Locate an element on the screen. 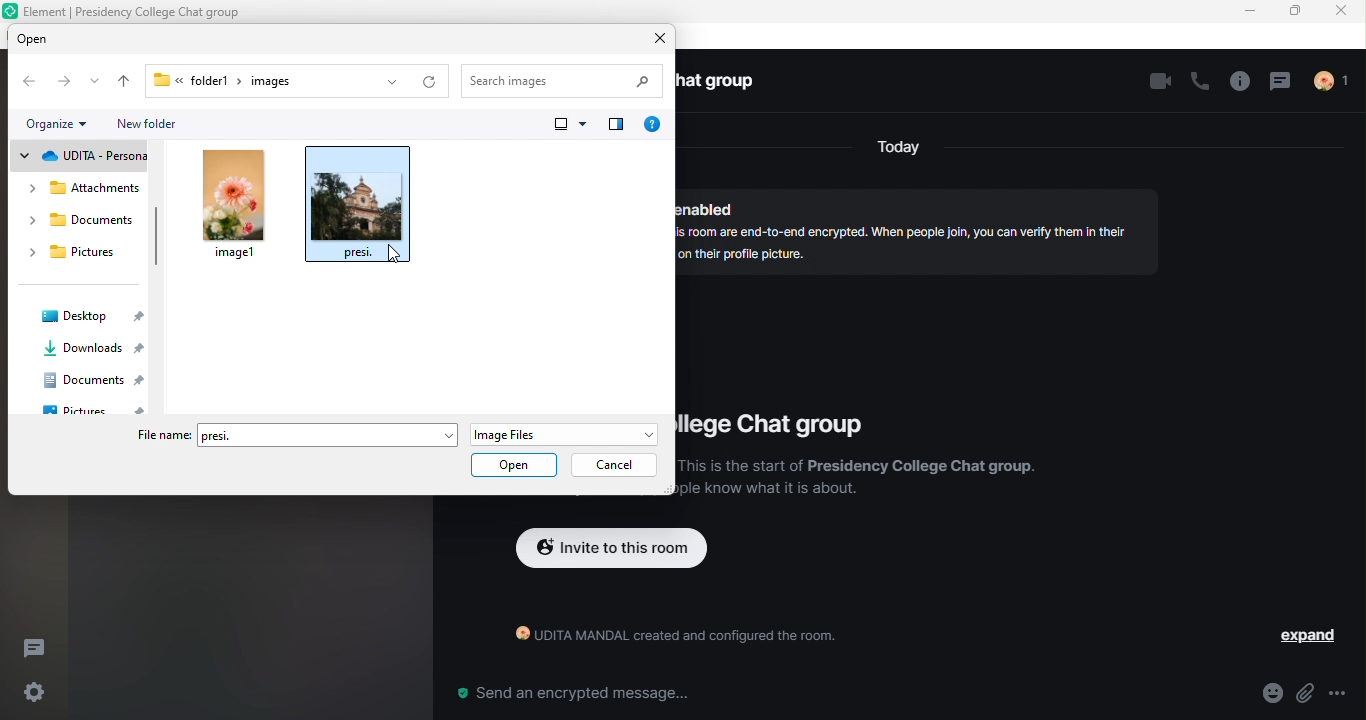 The width and height of the screenshot is (1366, 720). documents is located at coordinates (82, 223).